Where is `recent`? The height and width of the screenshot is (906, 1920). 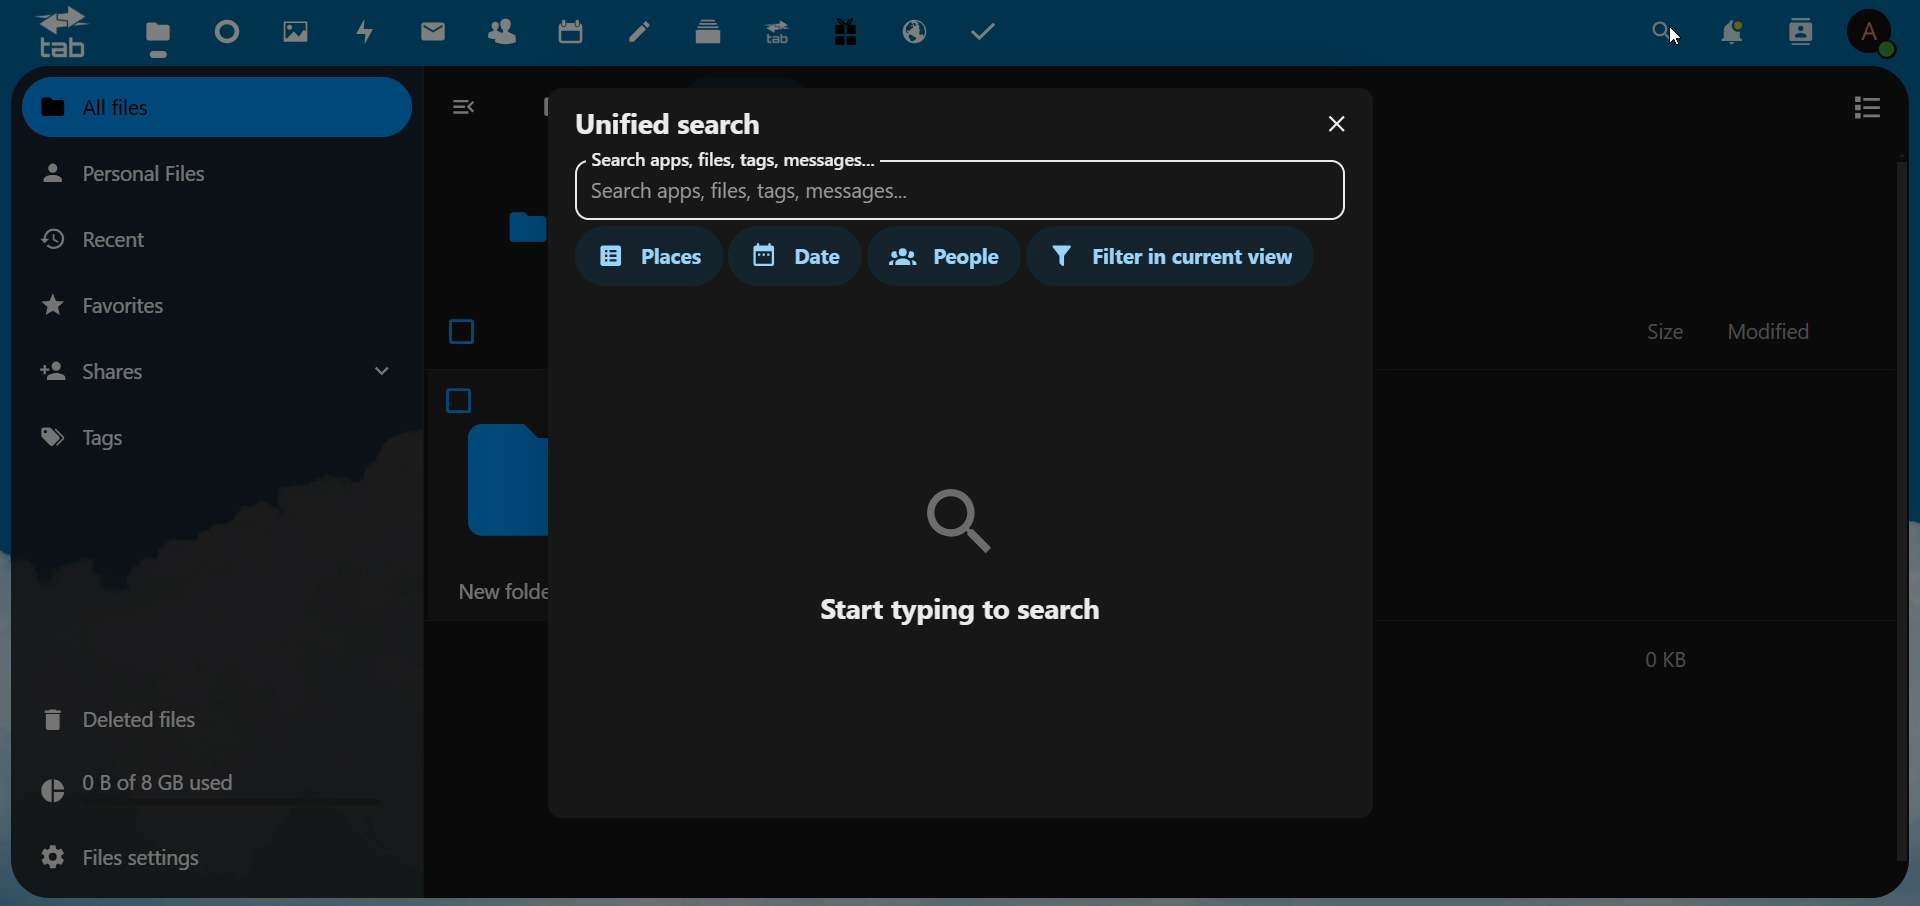 recent is located at coordinates (112, 238).